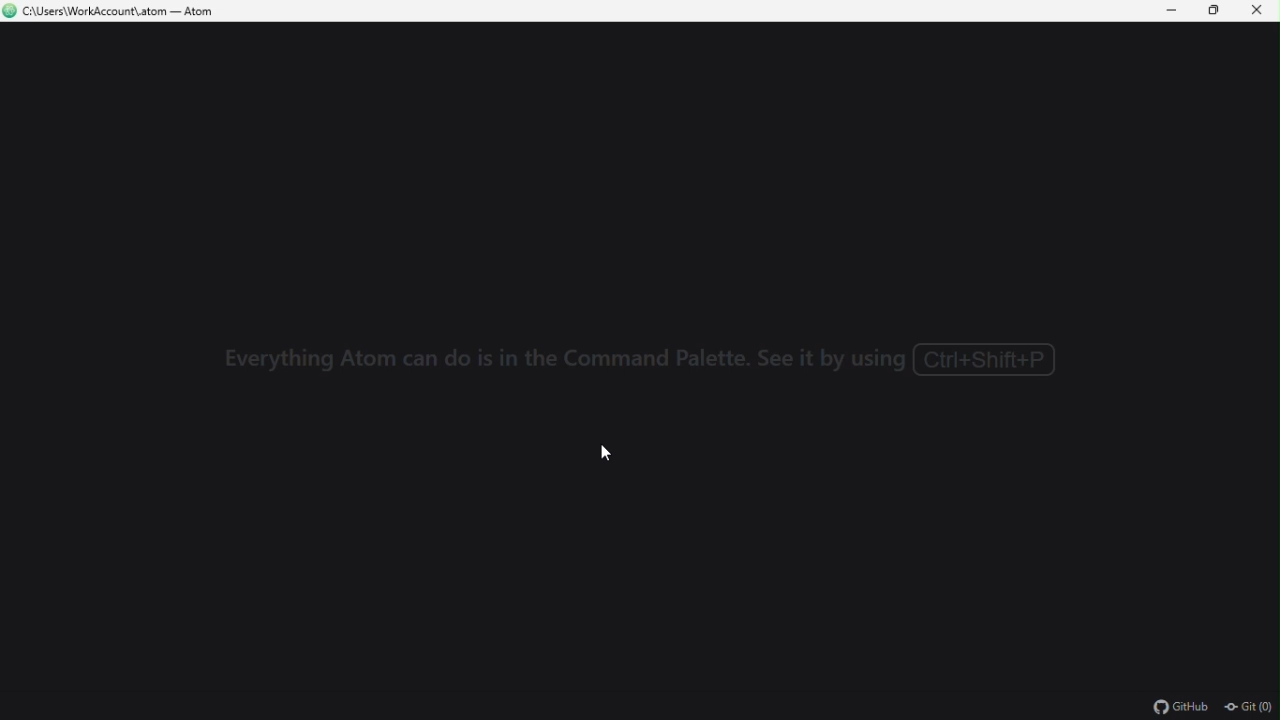 Image resolution: width=1280 pixels, height=720 pixels. What do you see at coordinates (1246, 706) in the screenshot?
I see `git` at bounding box center [1246, 706].